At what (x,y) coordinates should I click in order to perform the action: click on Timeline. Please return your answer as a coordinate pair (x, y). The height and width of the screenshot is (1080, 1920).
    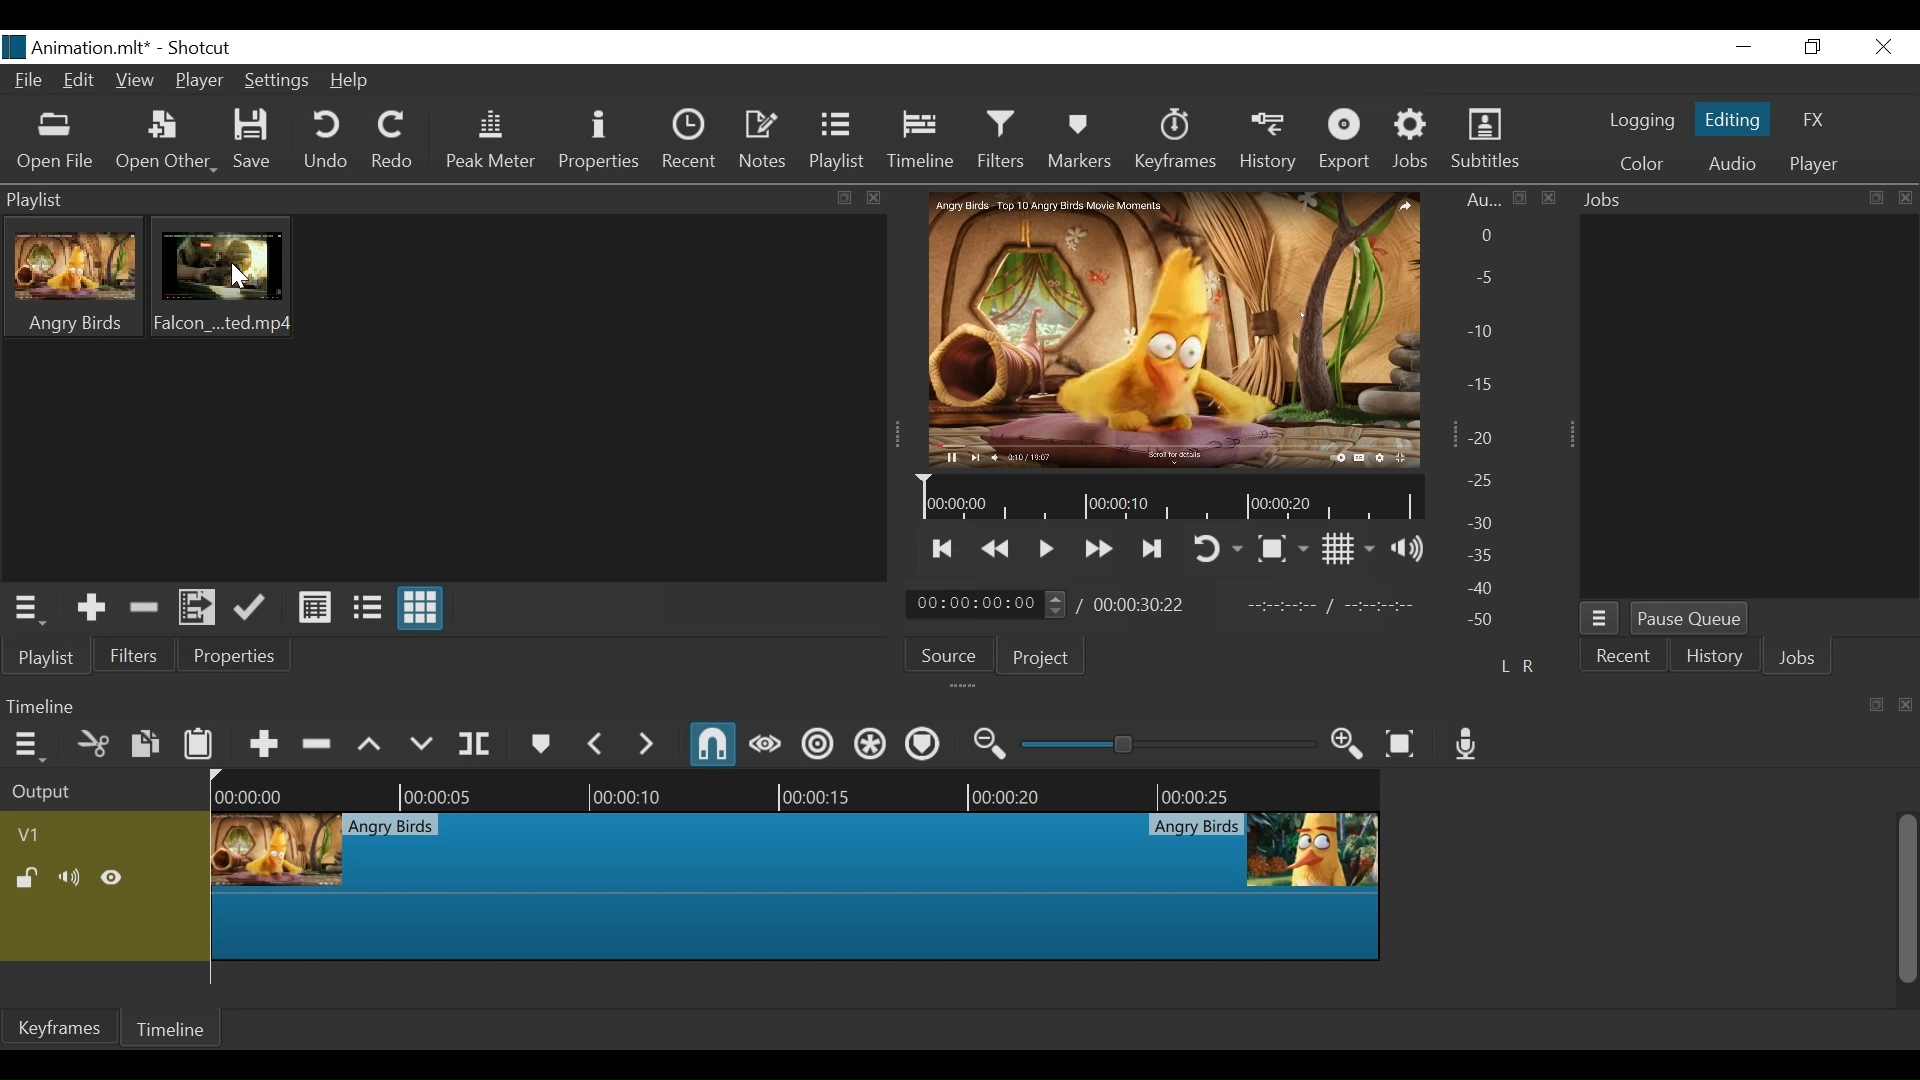
    Looking at the image, I should click on (800, 790).